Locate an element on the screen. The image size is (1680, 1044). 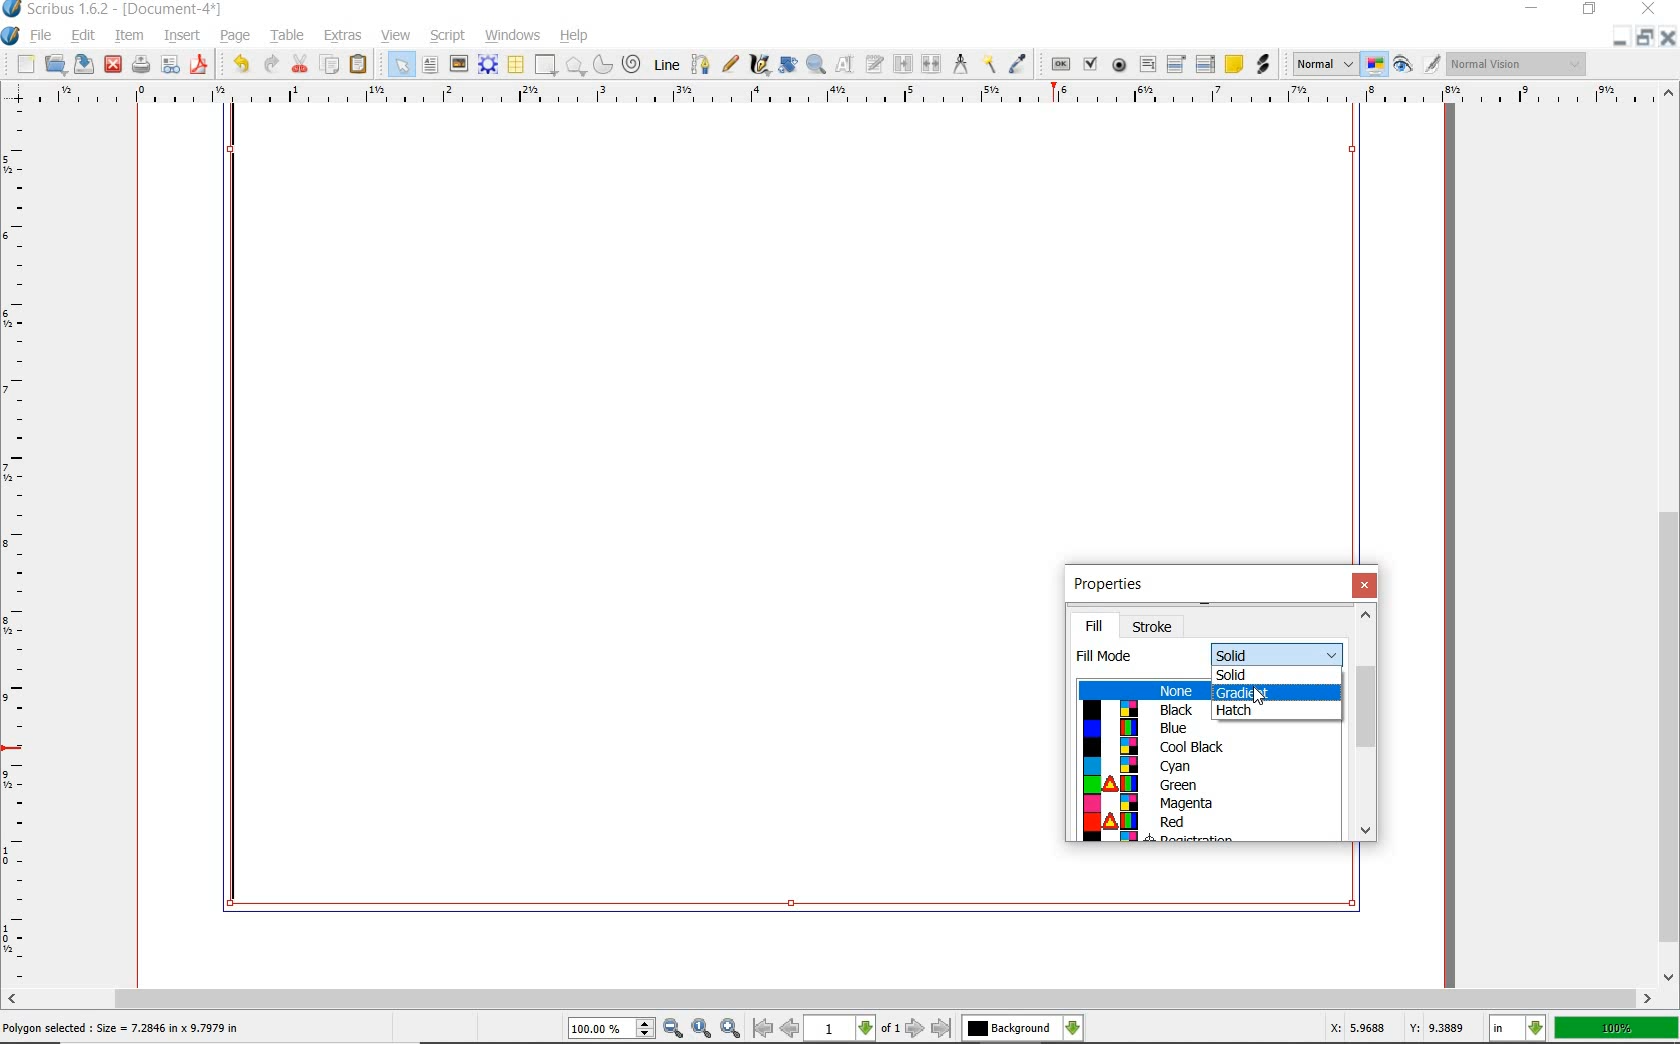
arc is located at coordinates (603, 63).